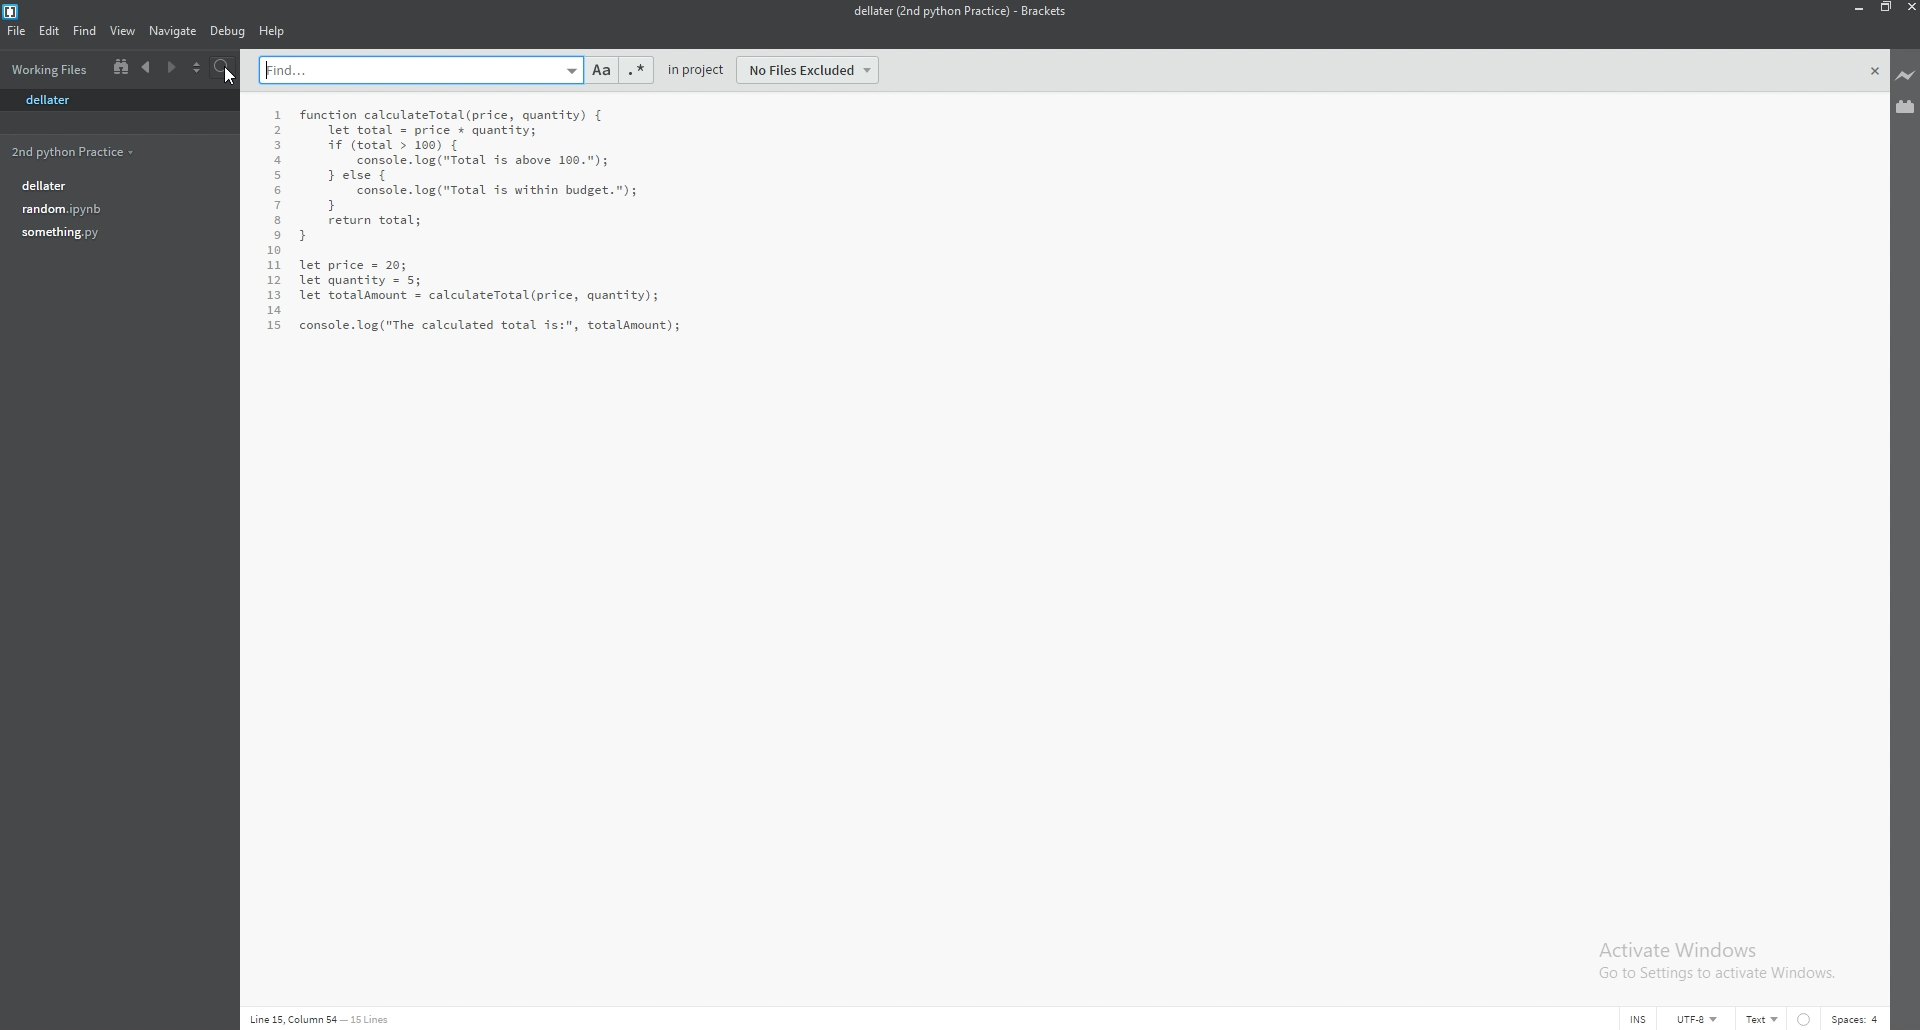 This screenshot has height=1030, width=1920. What do you see at coordinates (57, 102) in the screenshot?
I see `dellater` at bounding box center [57, 102].